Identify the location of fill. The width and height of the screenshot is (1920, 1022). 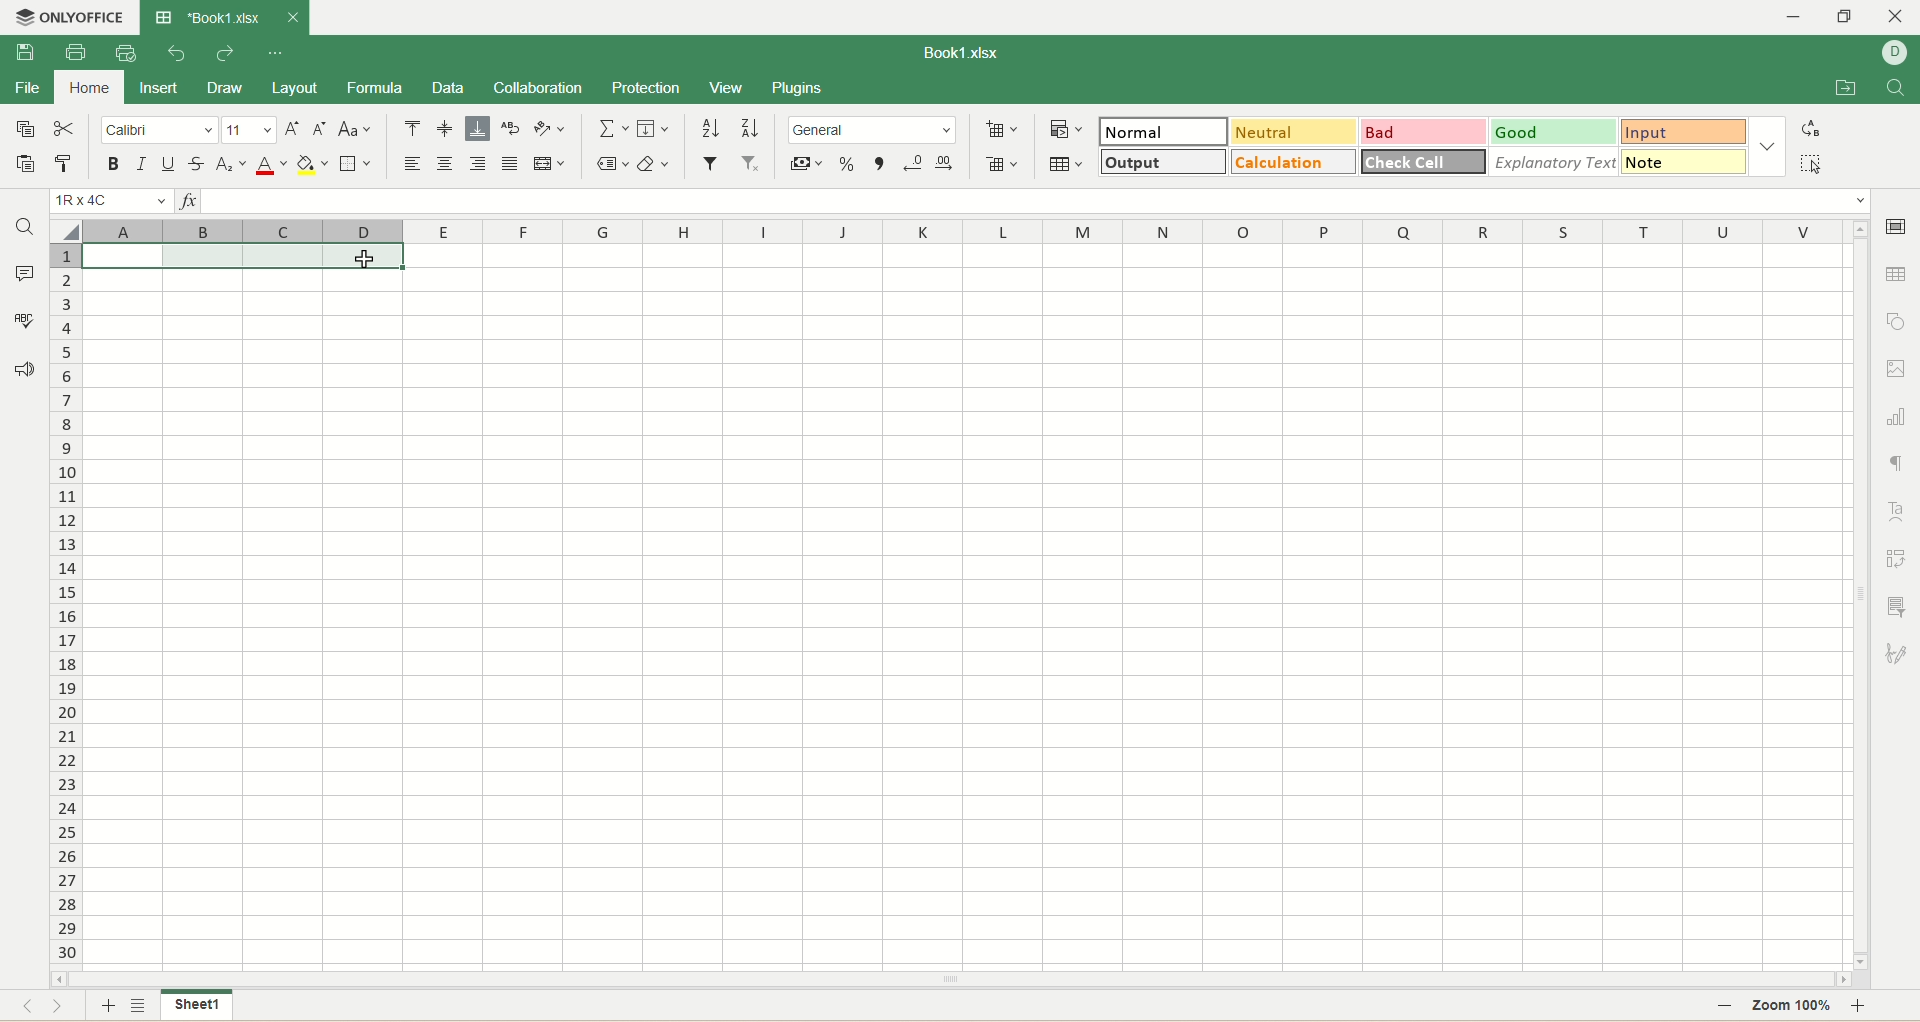
(653, 127).